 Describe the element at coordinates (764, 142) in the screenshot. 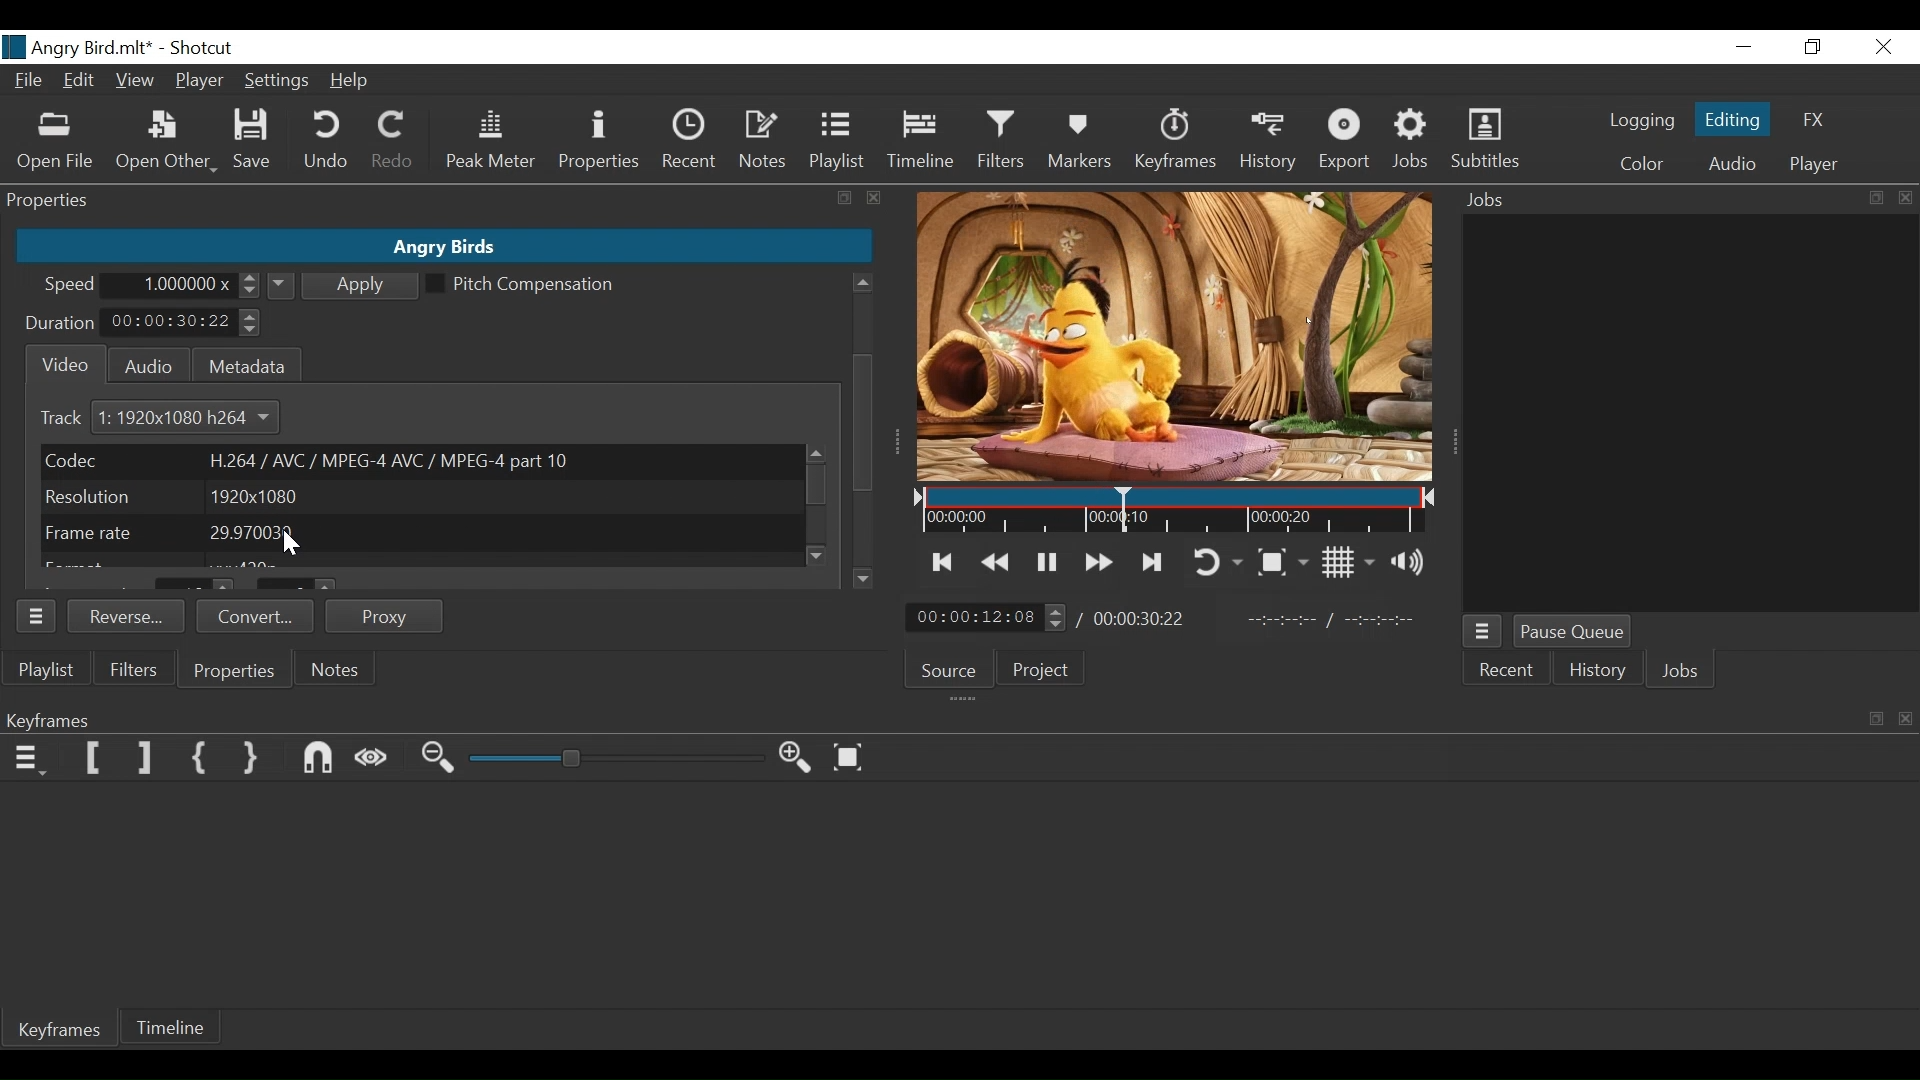

I see `Notes` at that location.